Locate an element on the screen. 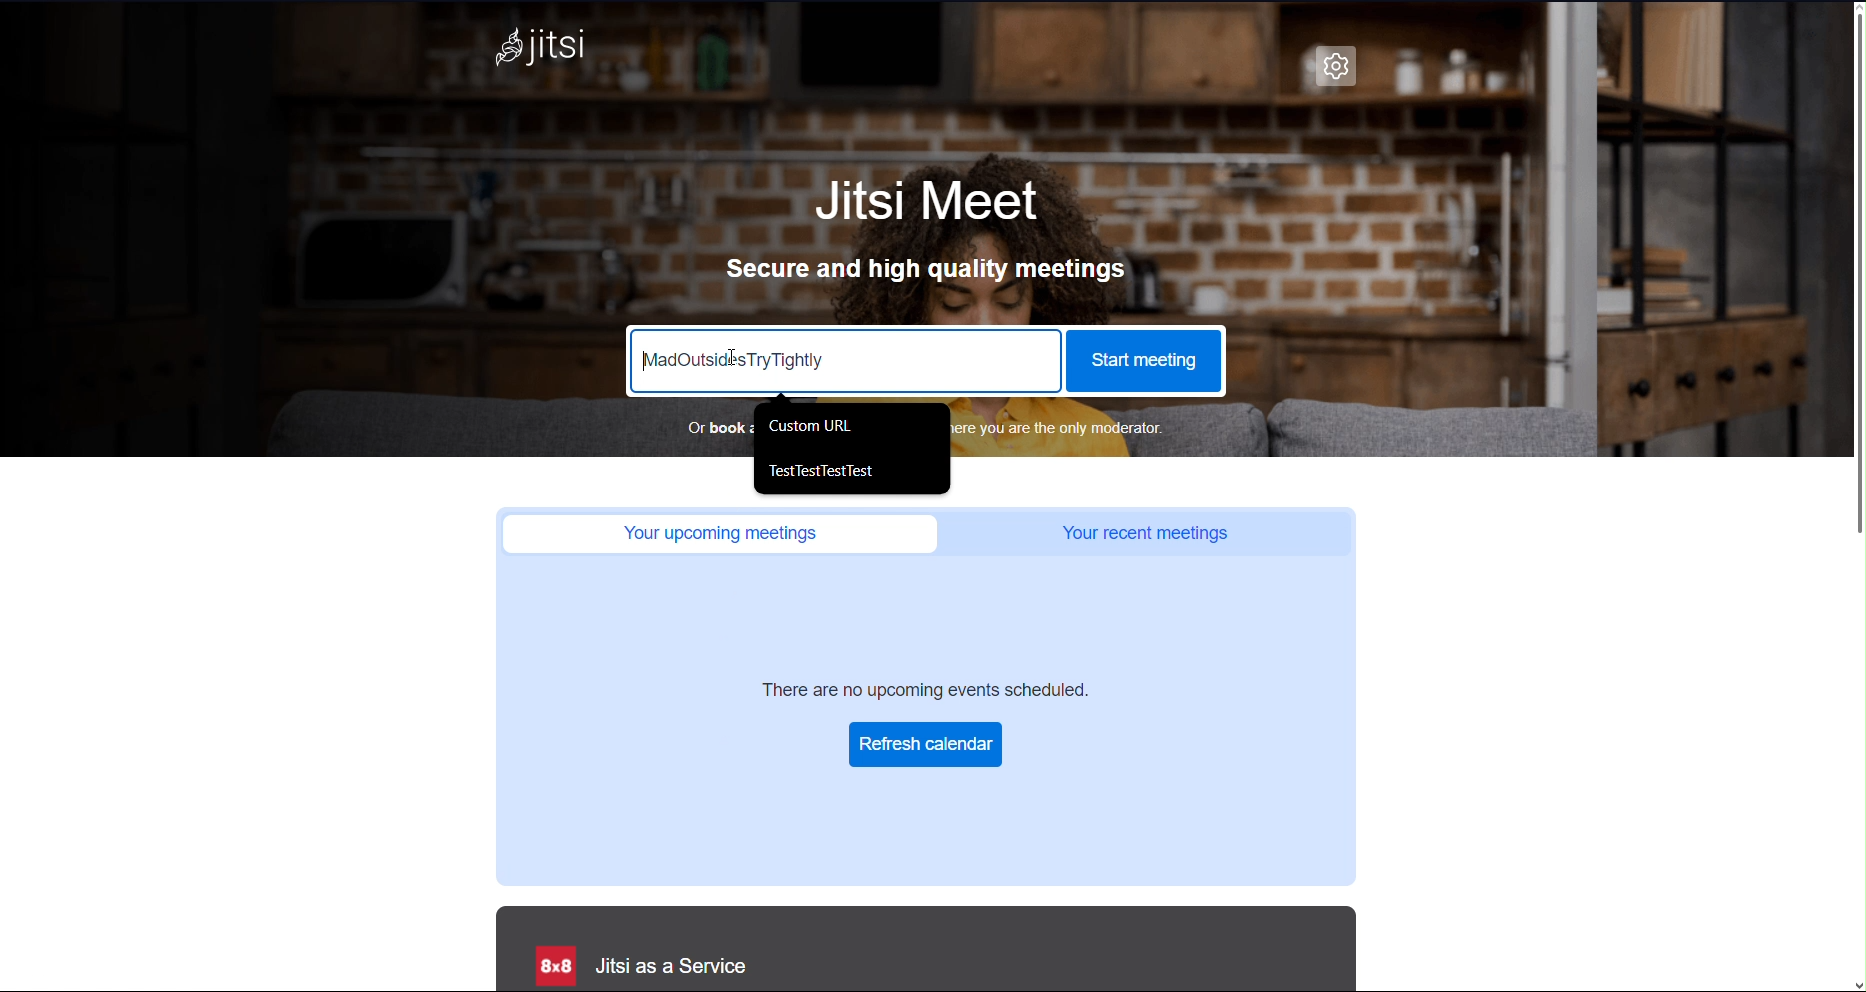  Book a meeting URL in advance where you are the only moderator is located at coordinates (1069, 430).